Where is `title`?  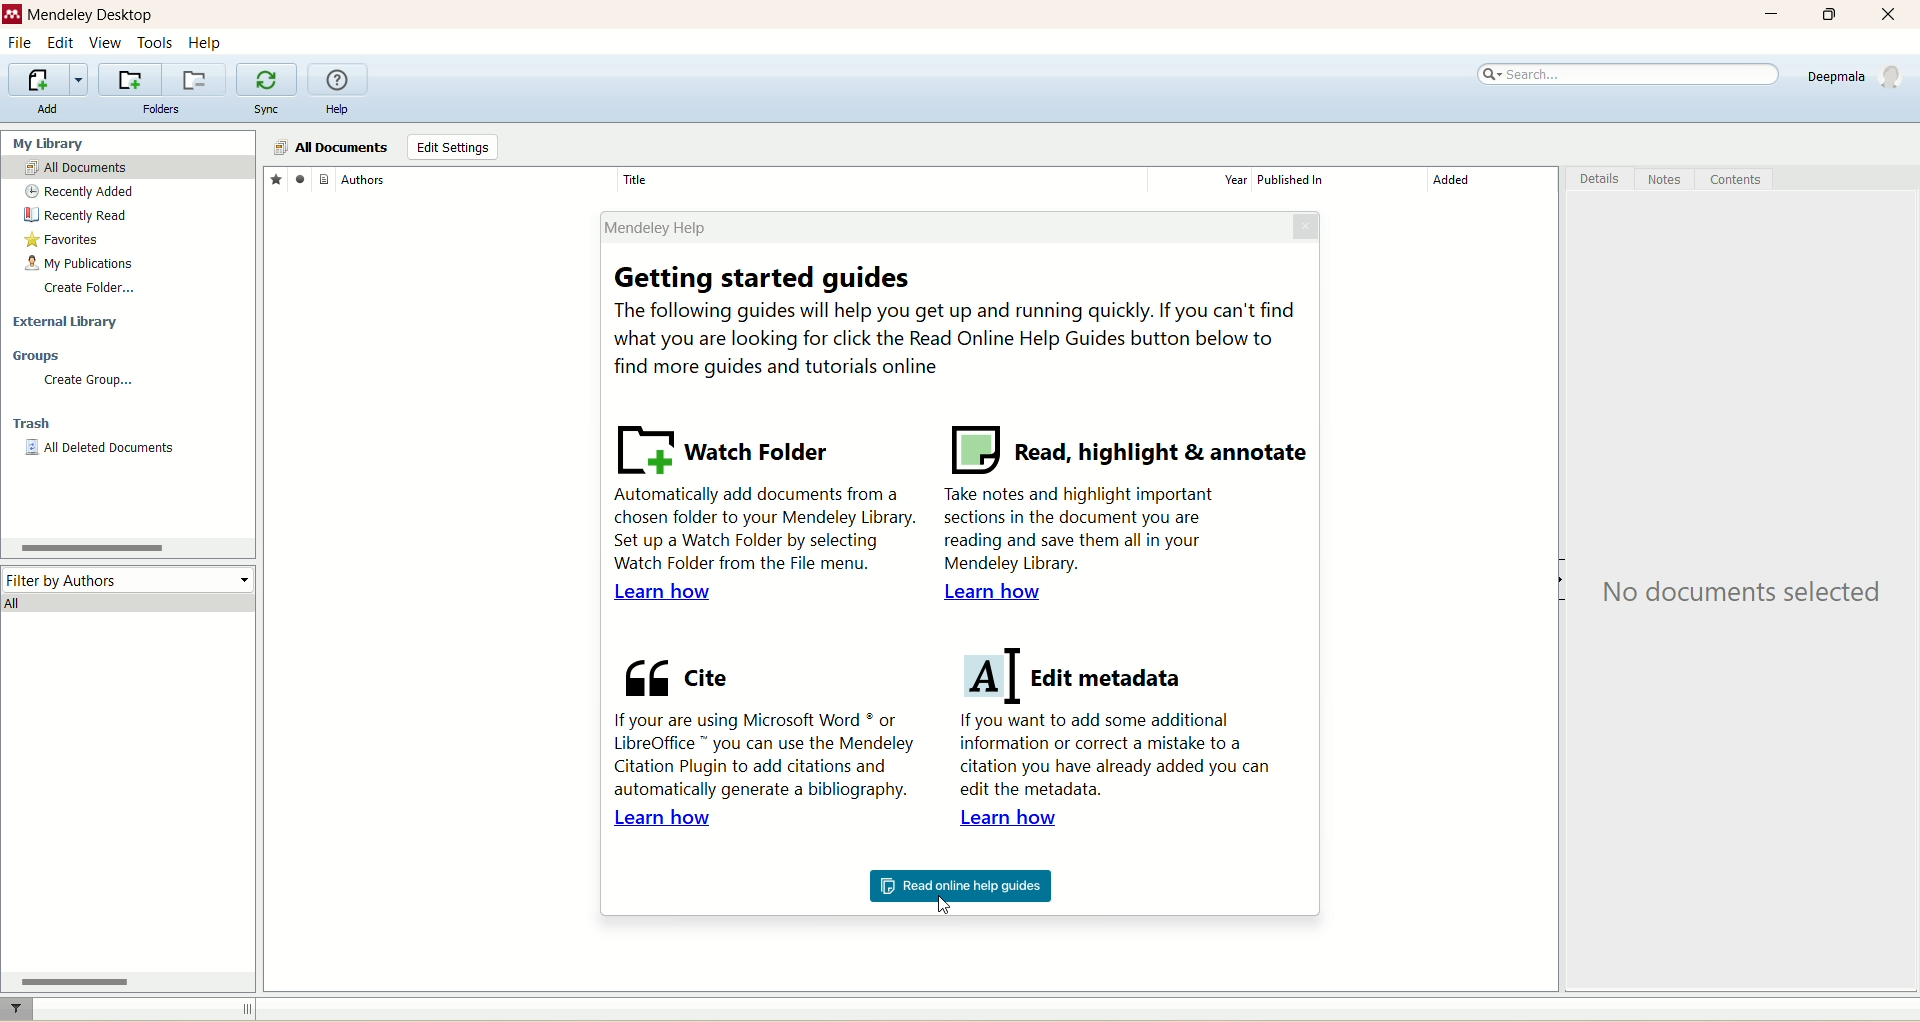 title is located at coordinates (883, 178).